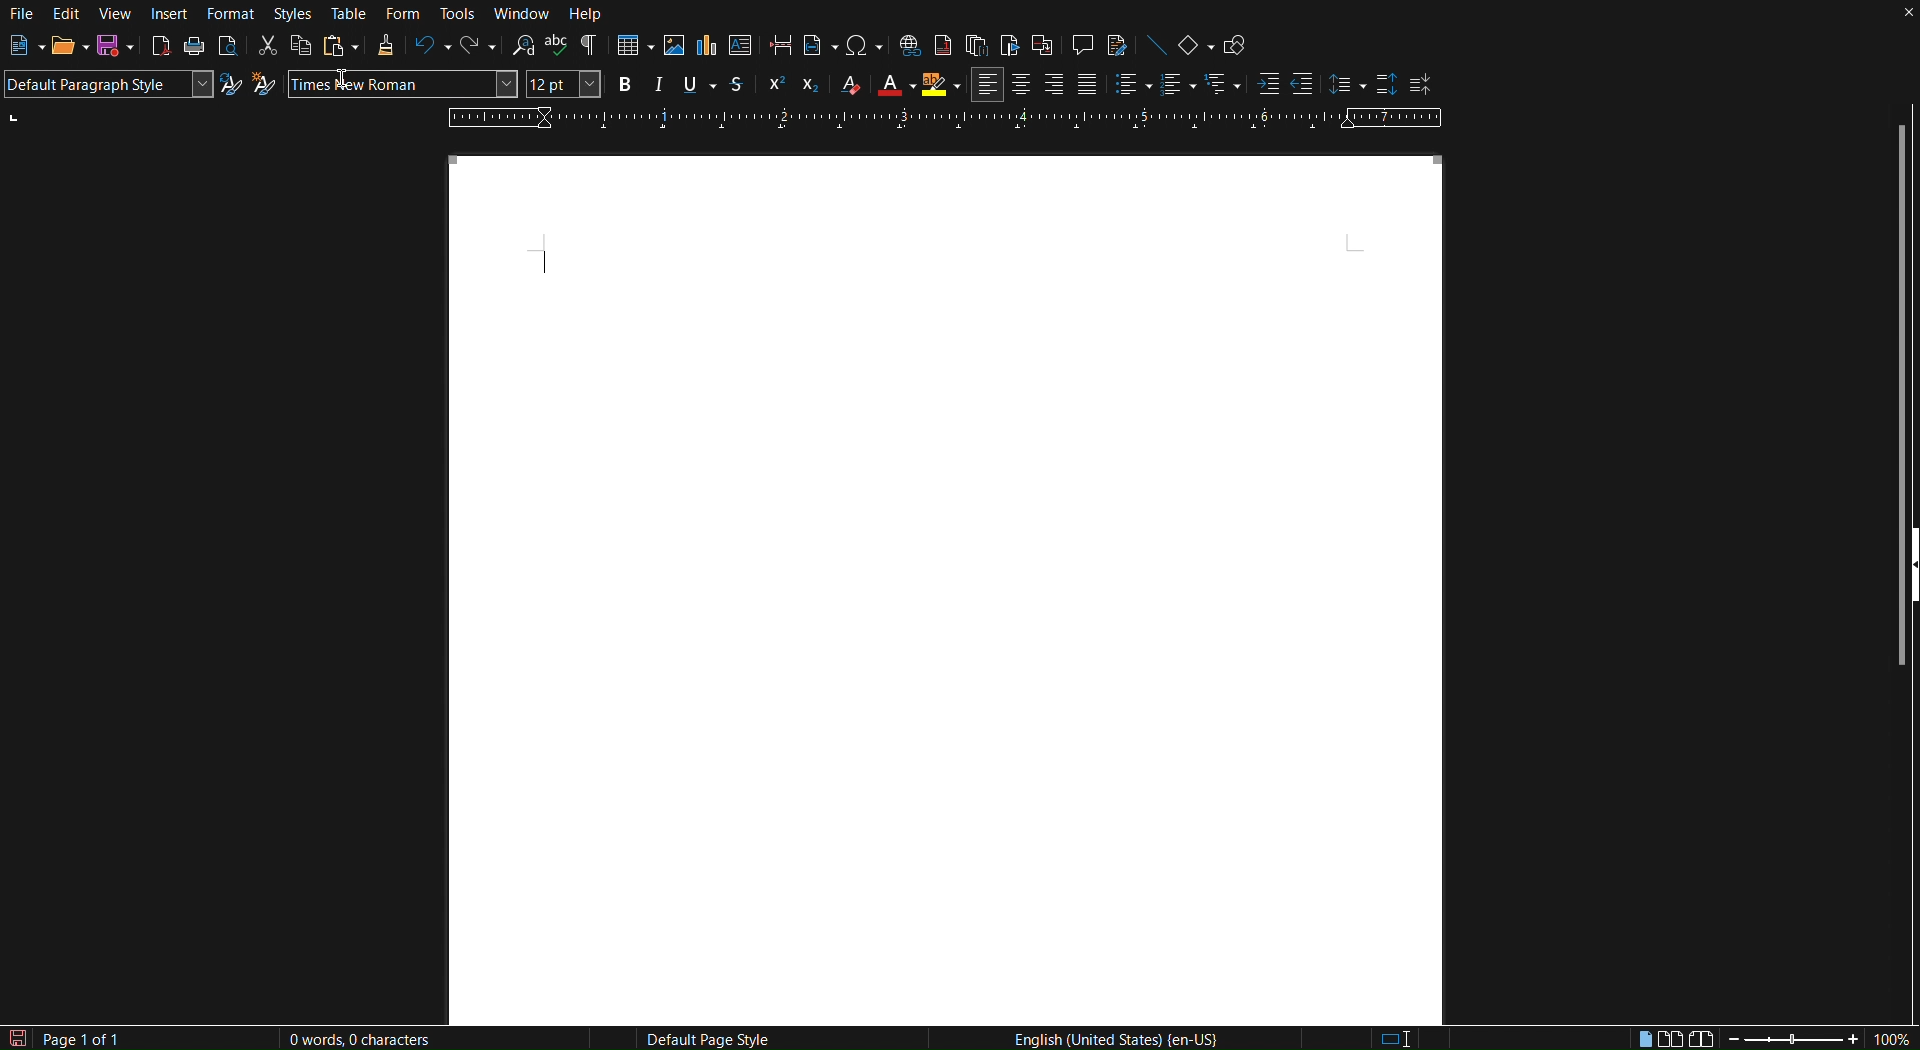  What do you see at coordinates (909, 48) in the screenshot?
I see `Insert Hyperlink` at bounding box center [909, 48].